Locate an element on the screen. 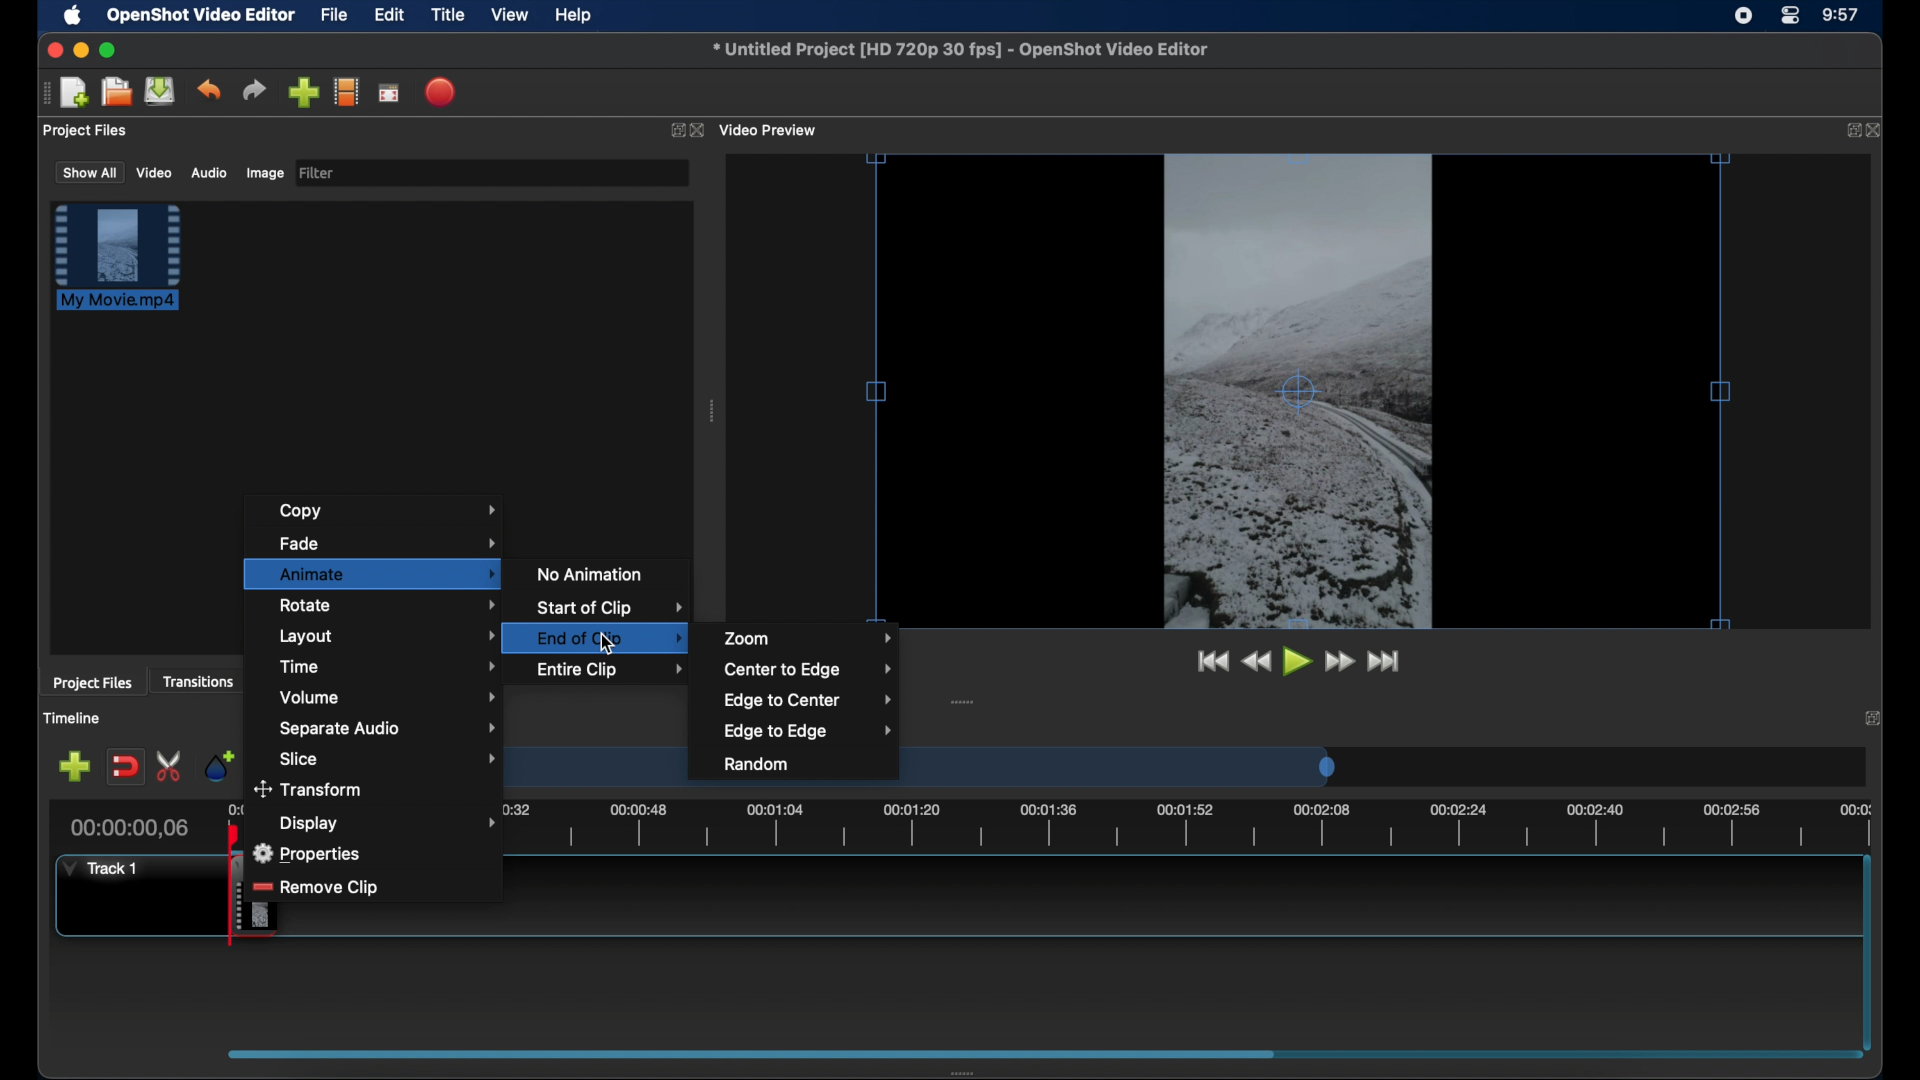 Image resolution: width=1920 pixels, height=1080 pixels. layout menu is located at coordinates (388, 637).